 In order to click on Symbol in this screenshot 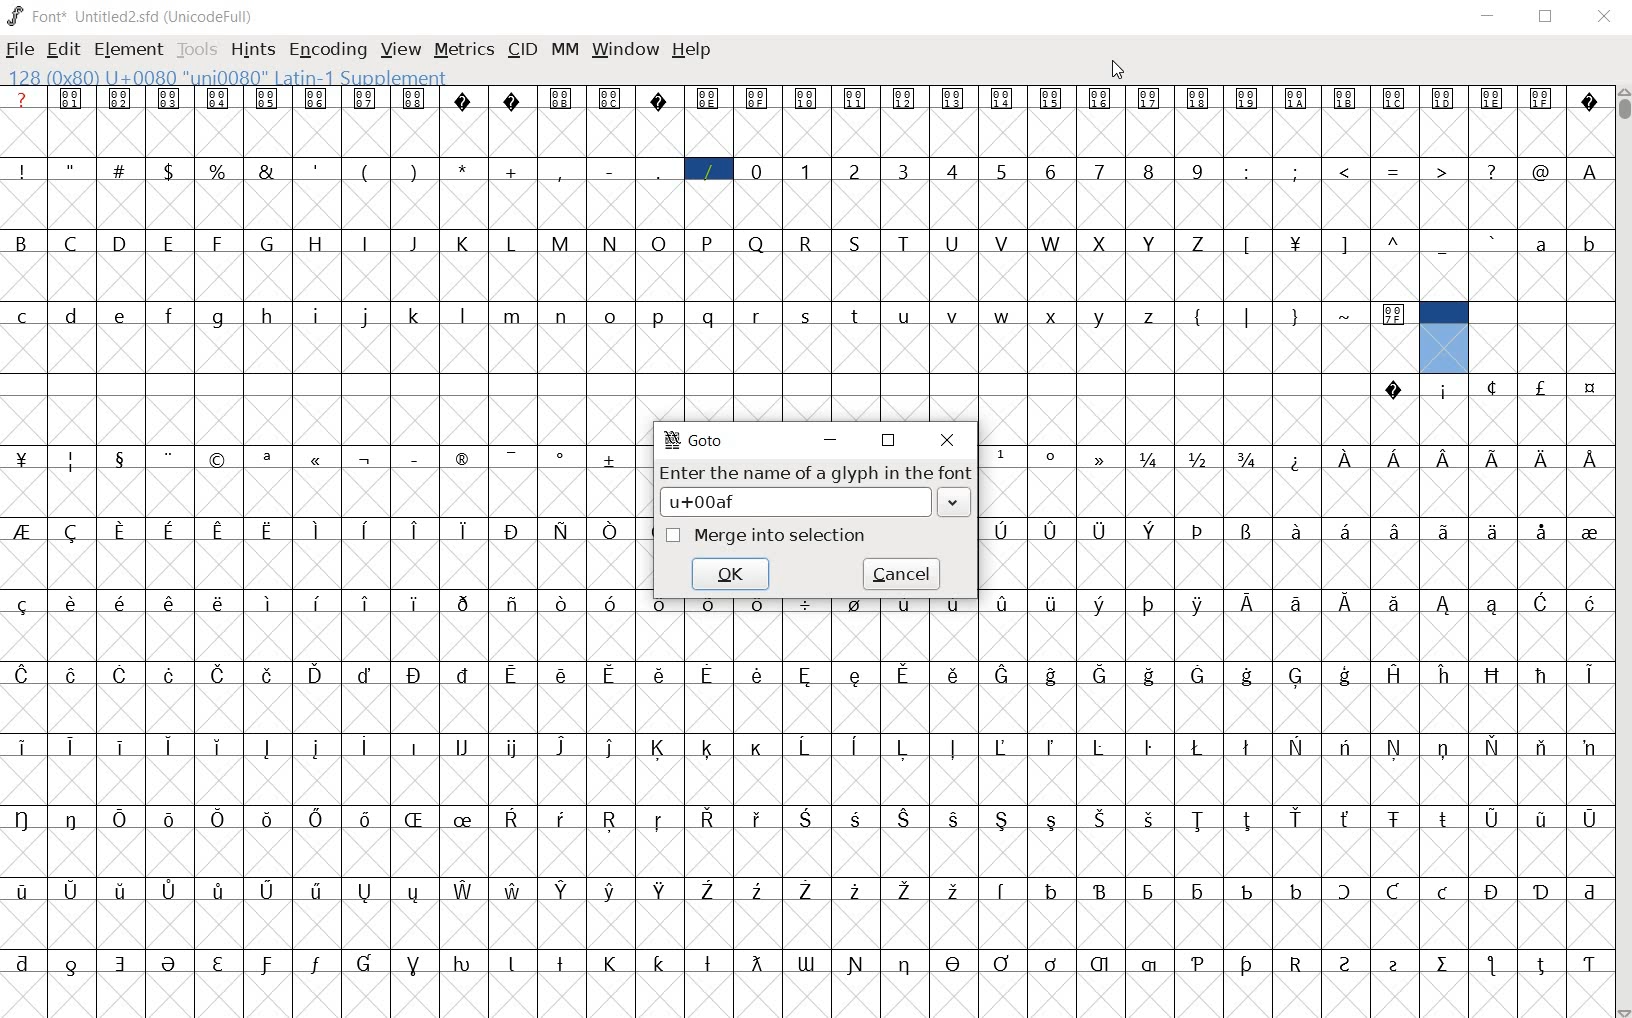, I will do `click(269, 818)`.